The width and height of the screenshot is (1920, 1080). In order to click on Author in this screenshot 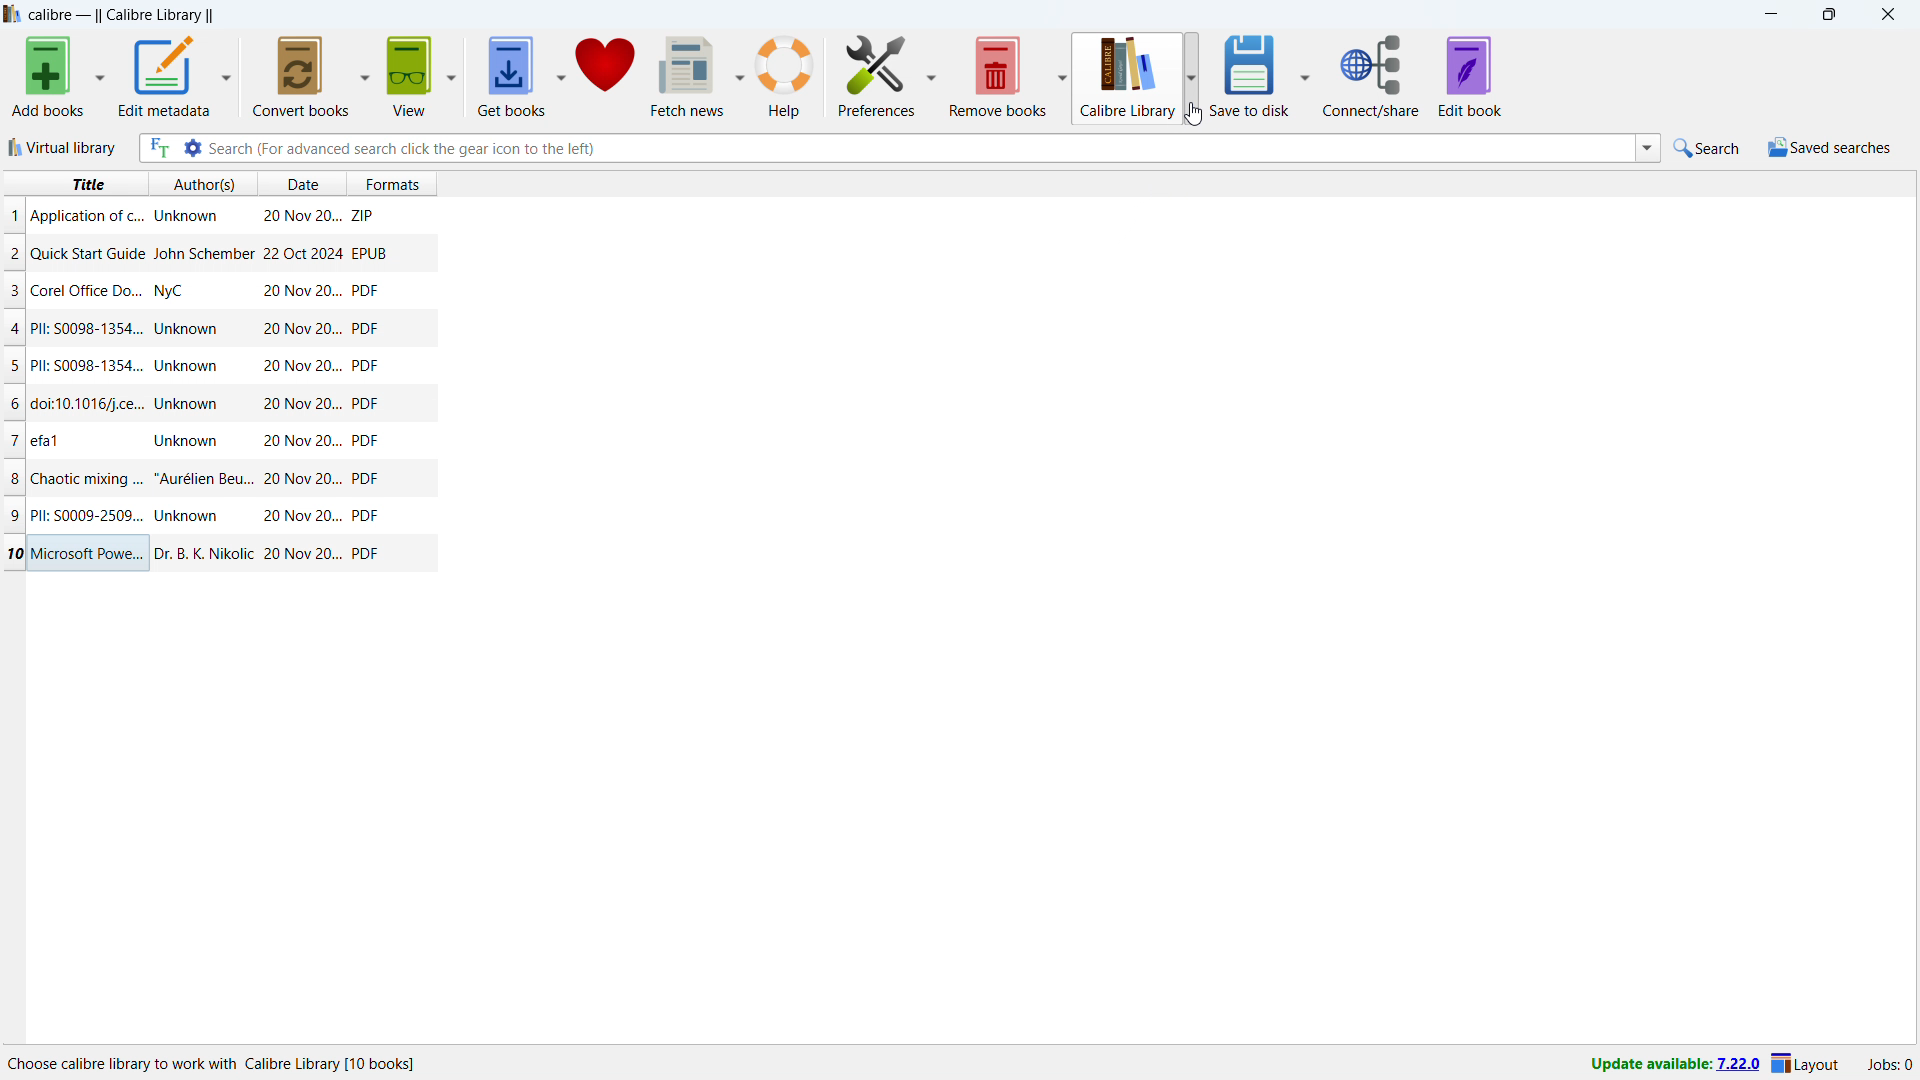, I will do `click(201, 551)`.